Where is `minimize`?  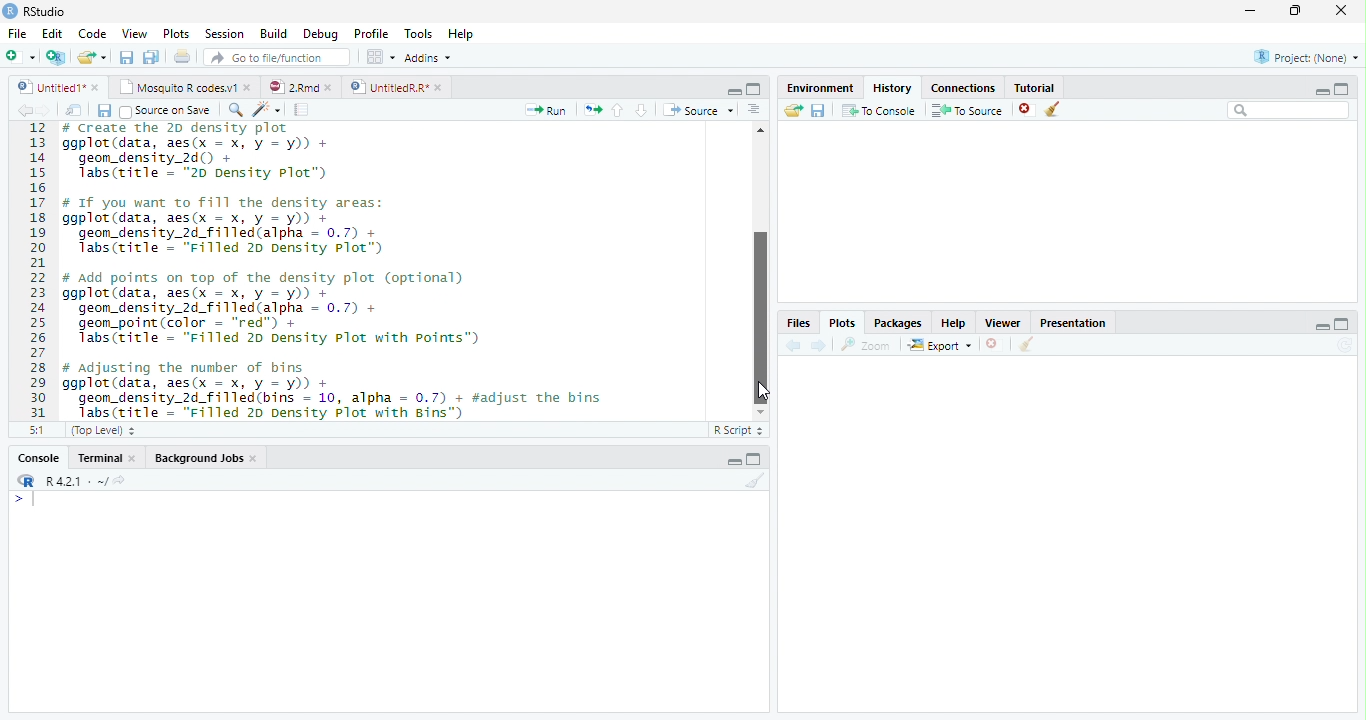
minimize is located at coordinates (1319, 91).